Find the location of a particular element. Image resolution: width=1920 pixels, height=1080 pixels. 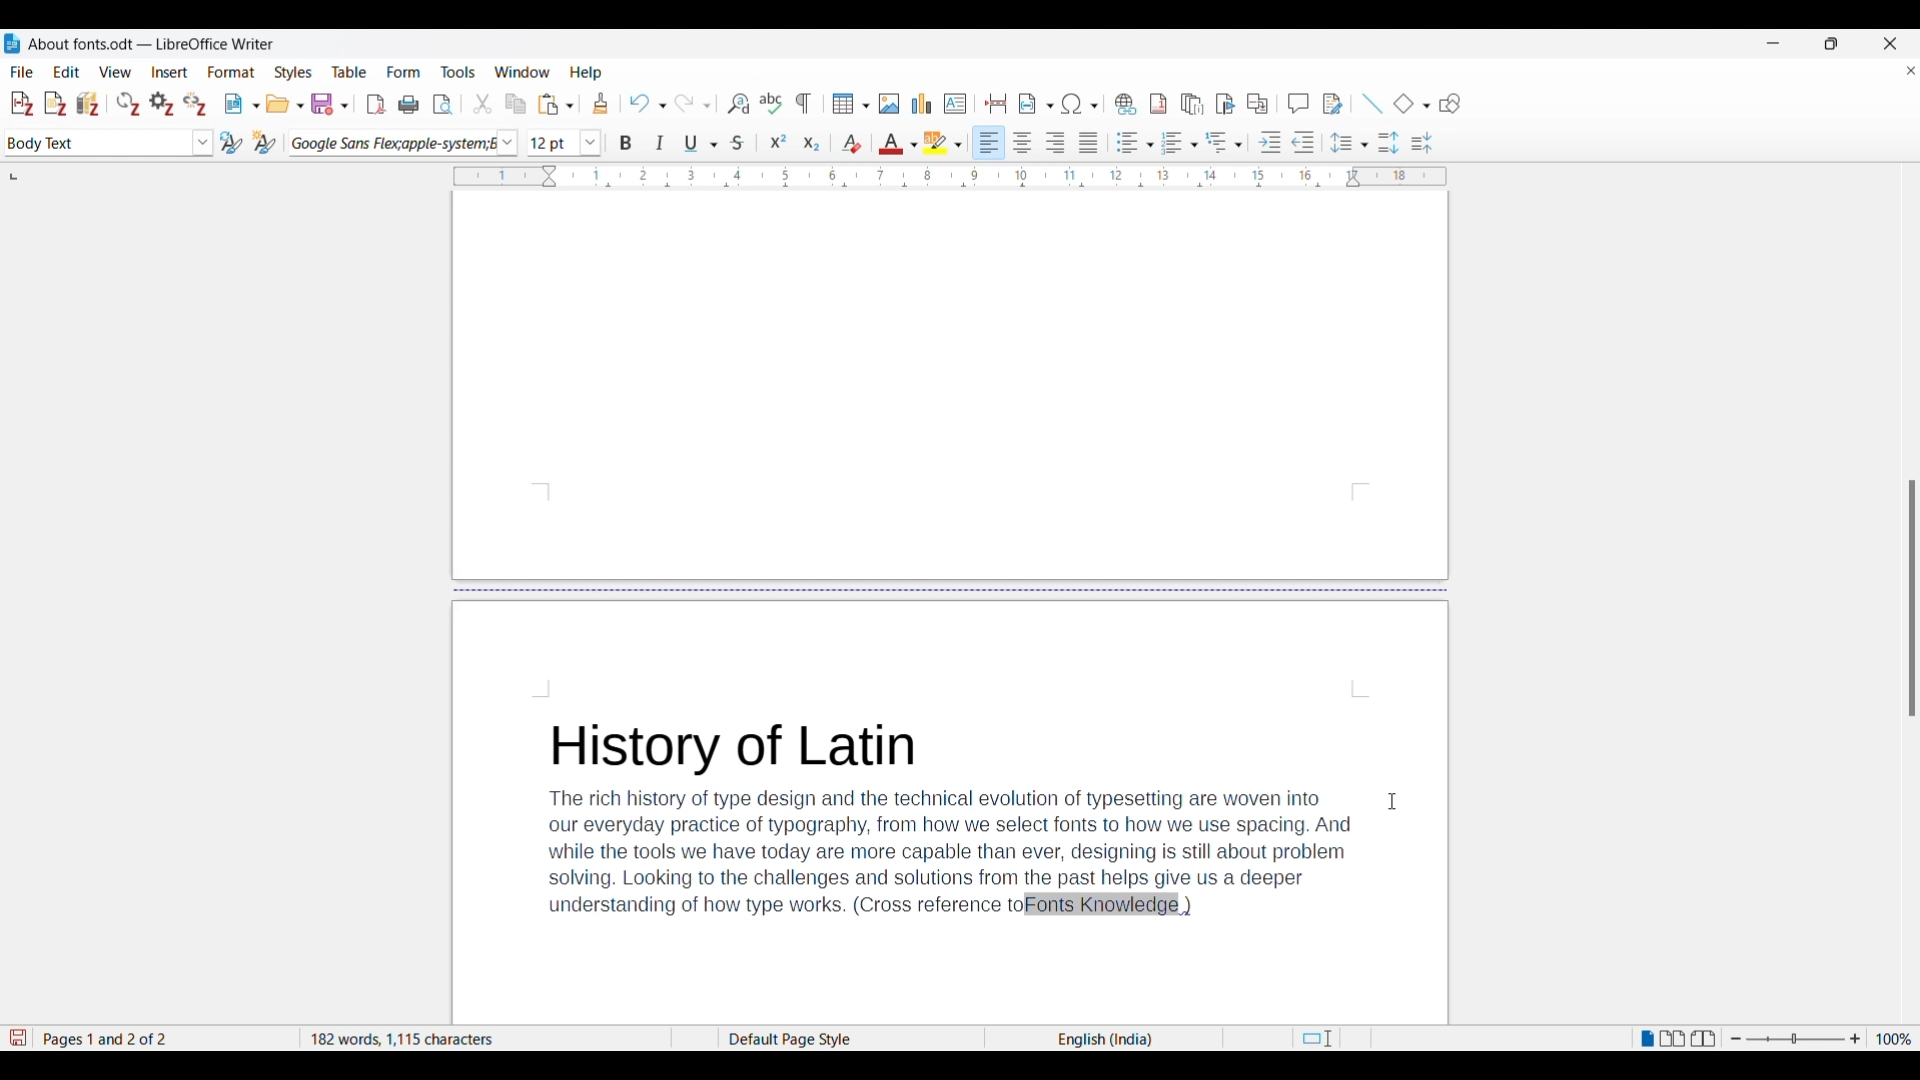

Align left, current selection highlighted is located at coordinates (989, 142).